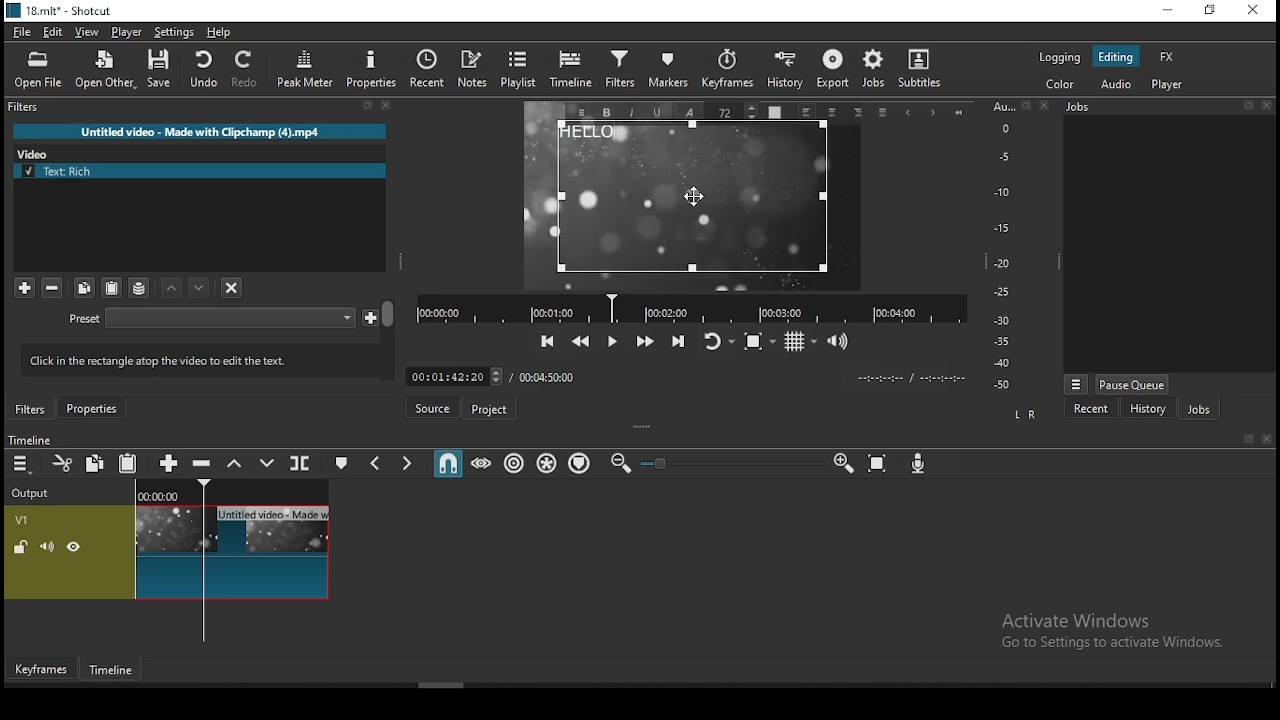  Describe the element at coordinates (38, 71) in the screenshot. I see `open file` at that location.